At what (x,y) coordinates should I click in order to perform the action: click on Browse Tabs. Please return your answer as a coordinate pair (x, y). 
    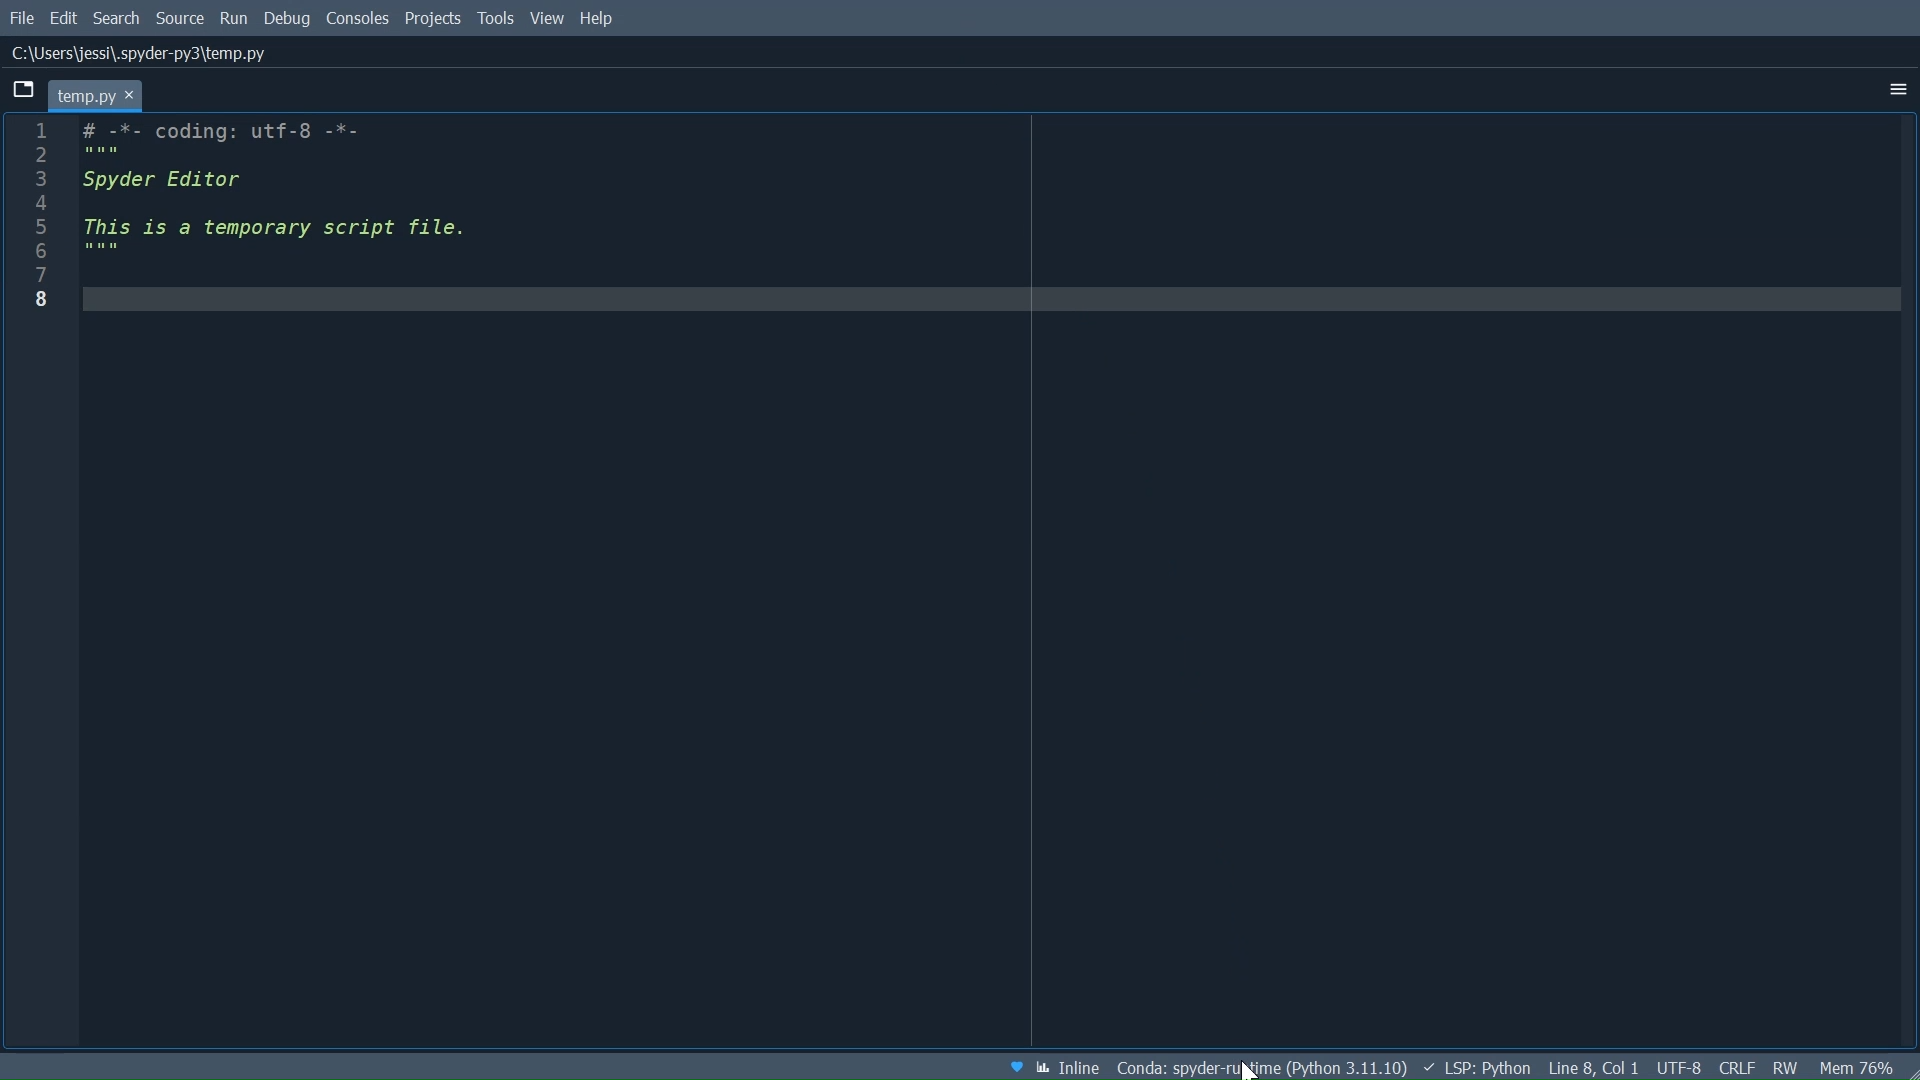
    Looking at the image, I should click on (23, 92).